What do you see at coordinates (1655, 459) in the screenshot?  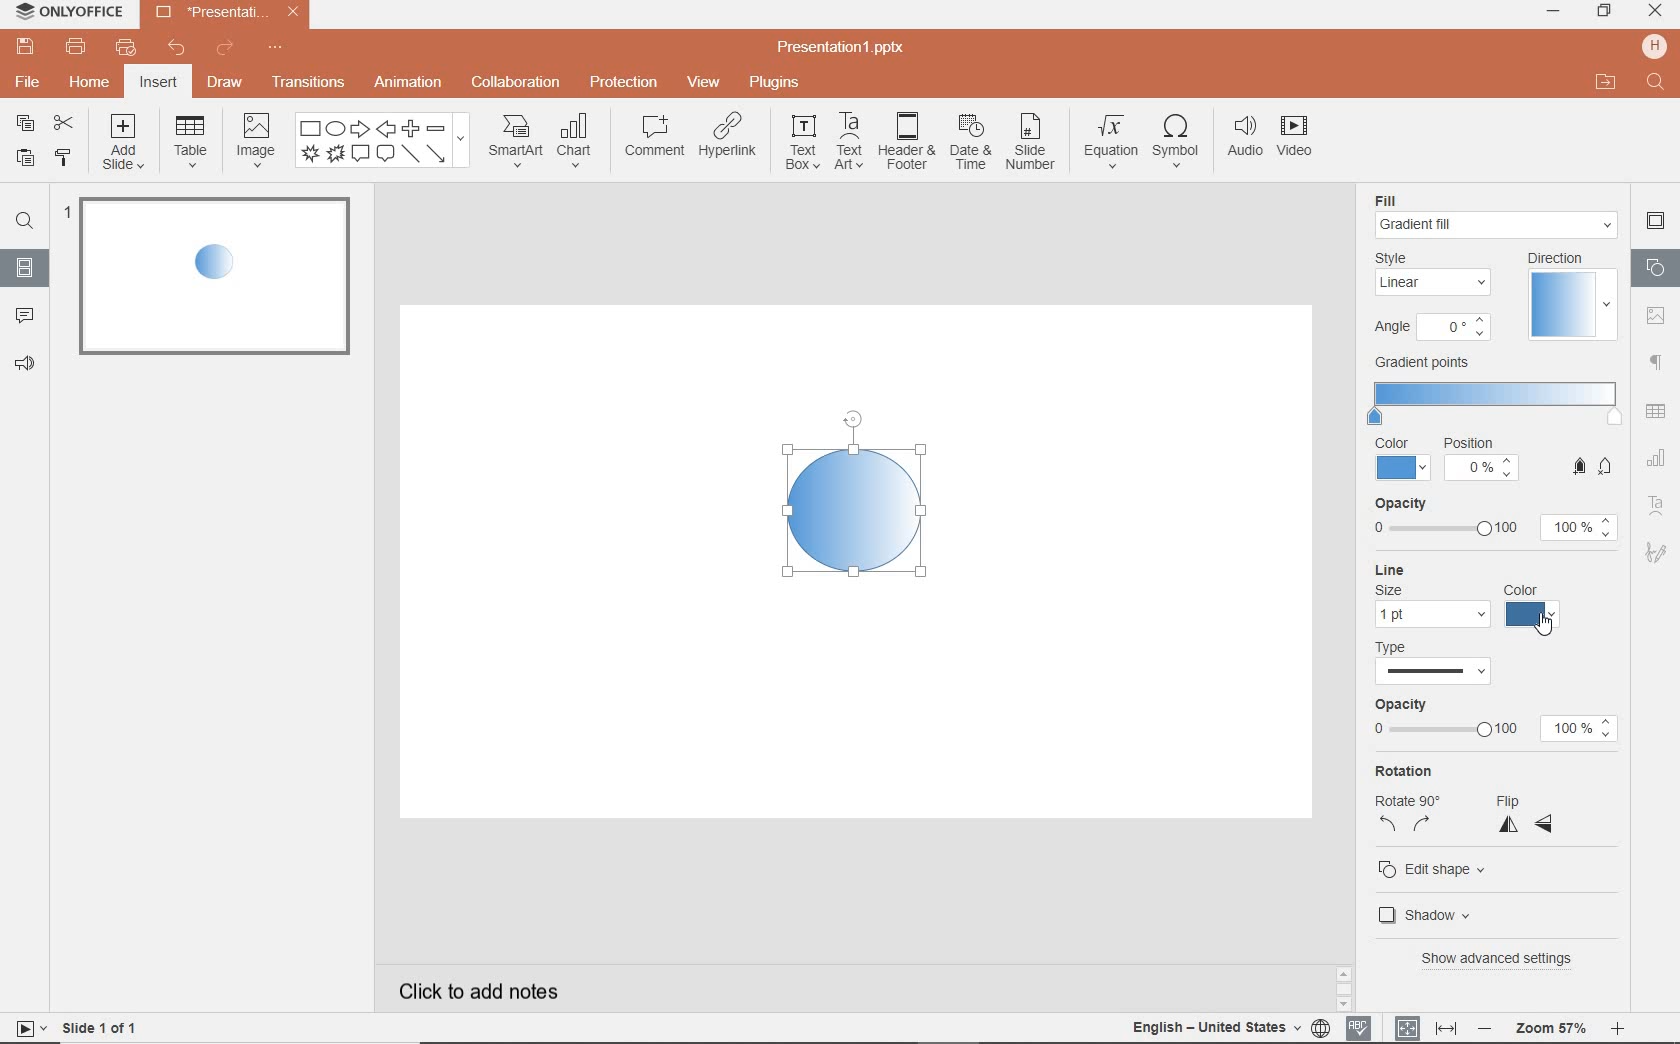 I see `chart` at bounding box center [1655, 459].